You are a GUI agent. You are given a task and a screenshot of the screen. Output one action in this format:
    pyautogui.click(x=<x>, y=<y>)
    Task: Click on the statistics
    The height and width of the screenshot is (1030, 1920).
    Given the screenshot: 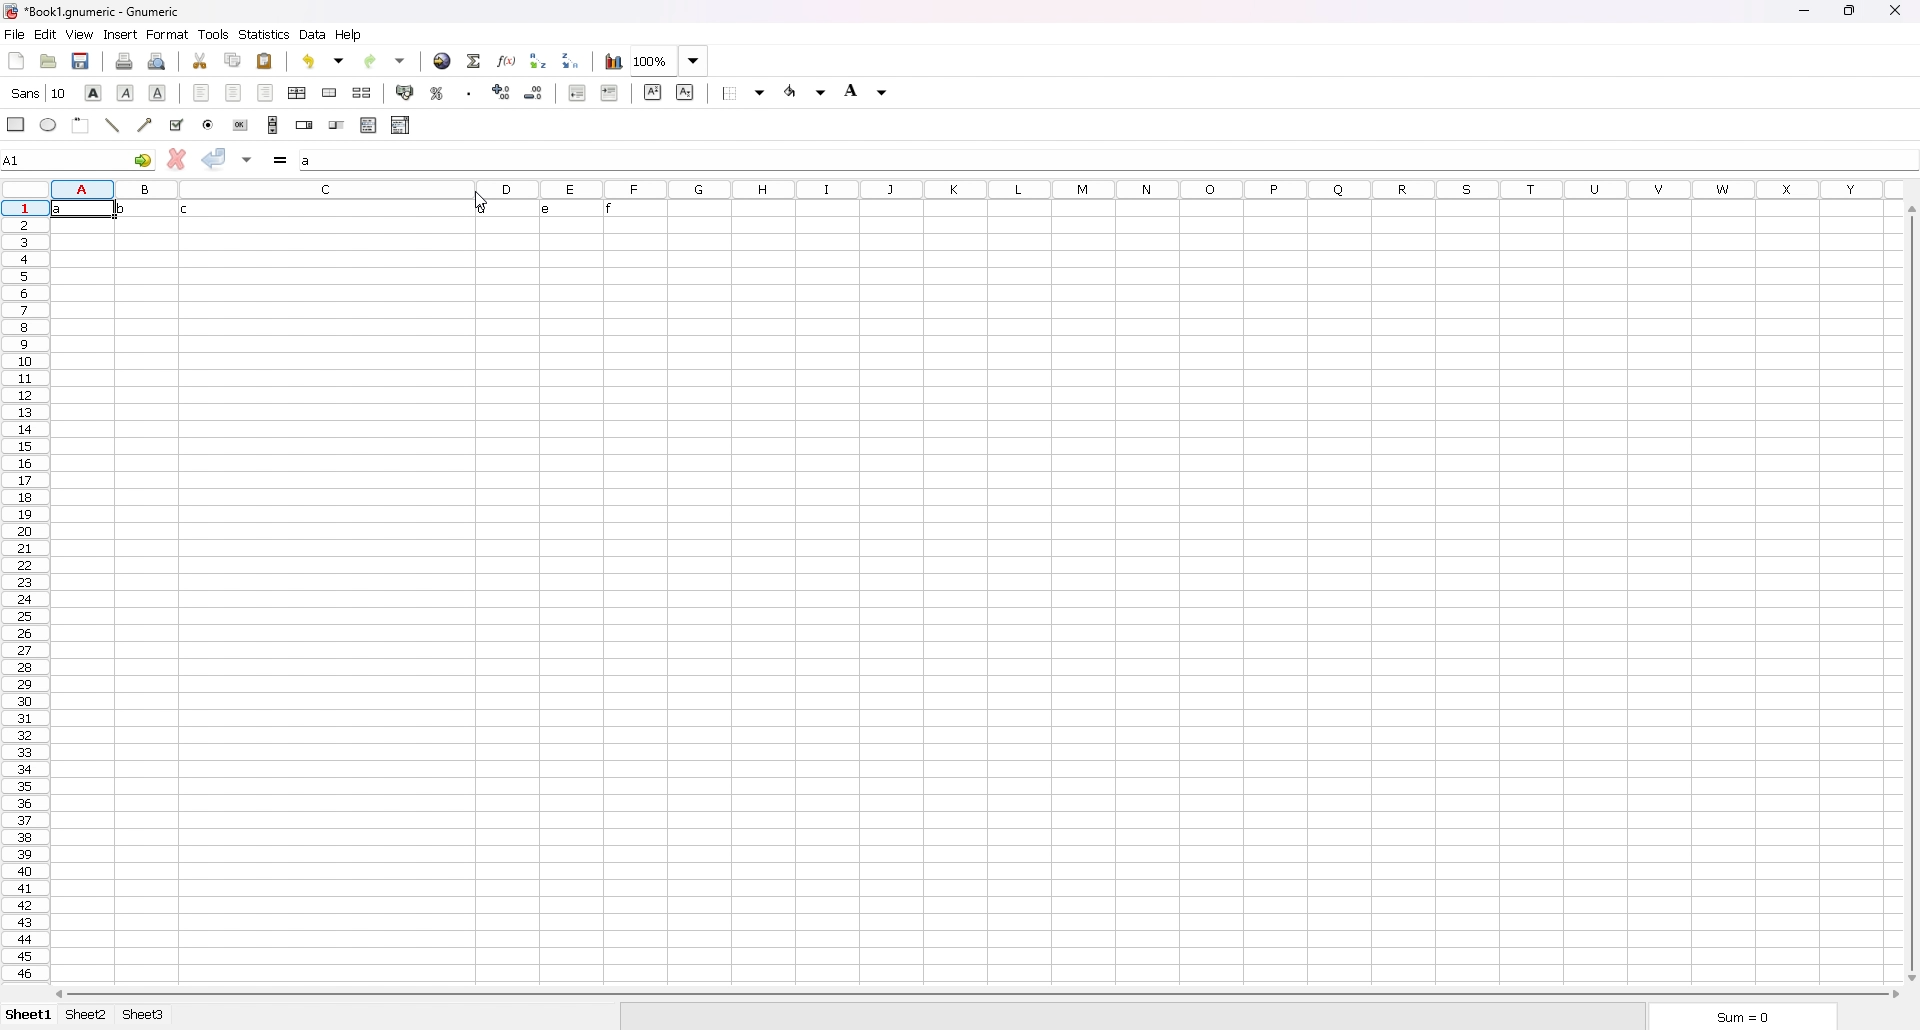 What is the action you would take?
    pyautogui.click(x=265, y=34)
    